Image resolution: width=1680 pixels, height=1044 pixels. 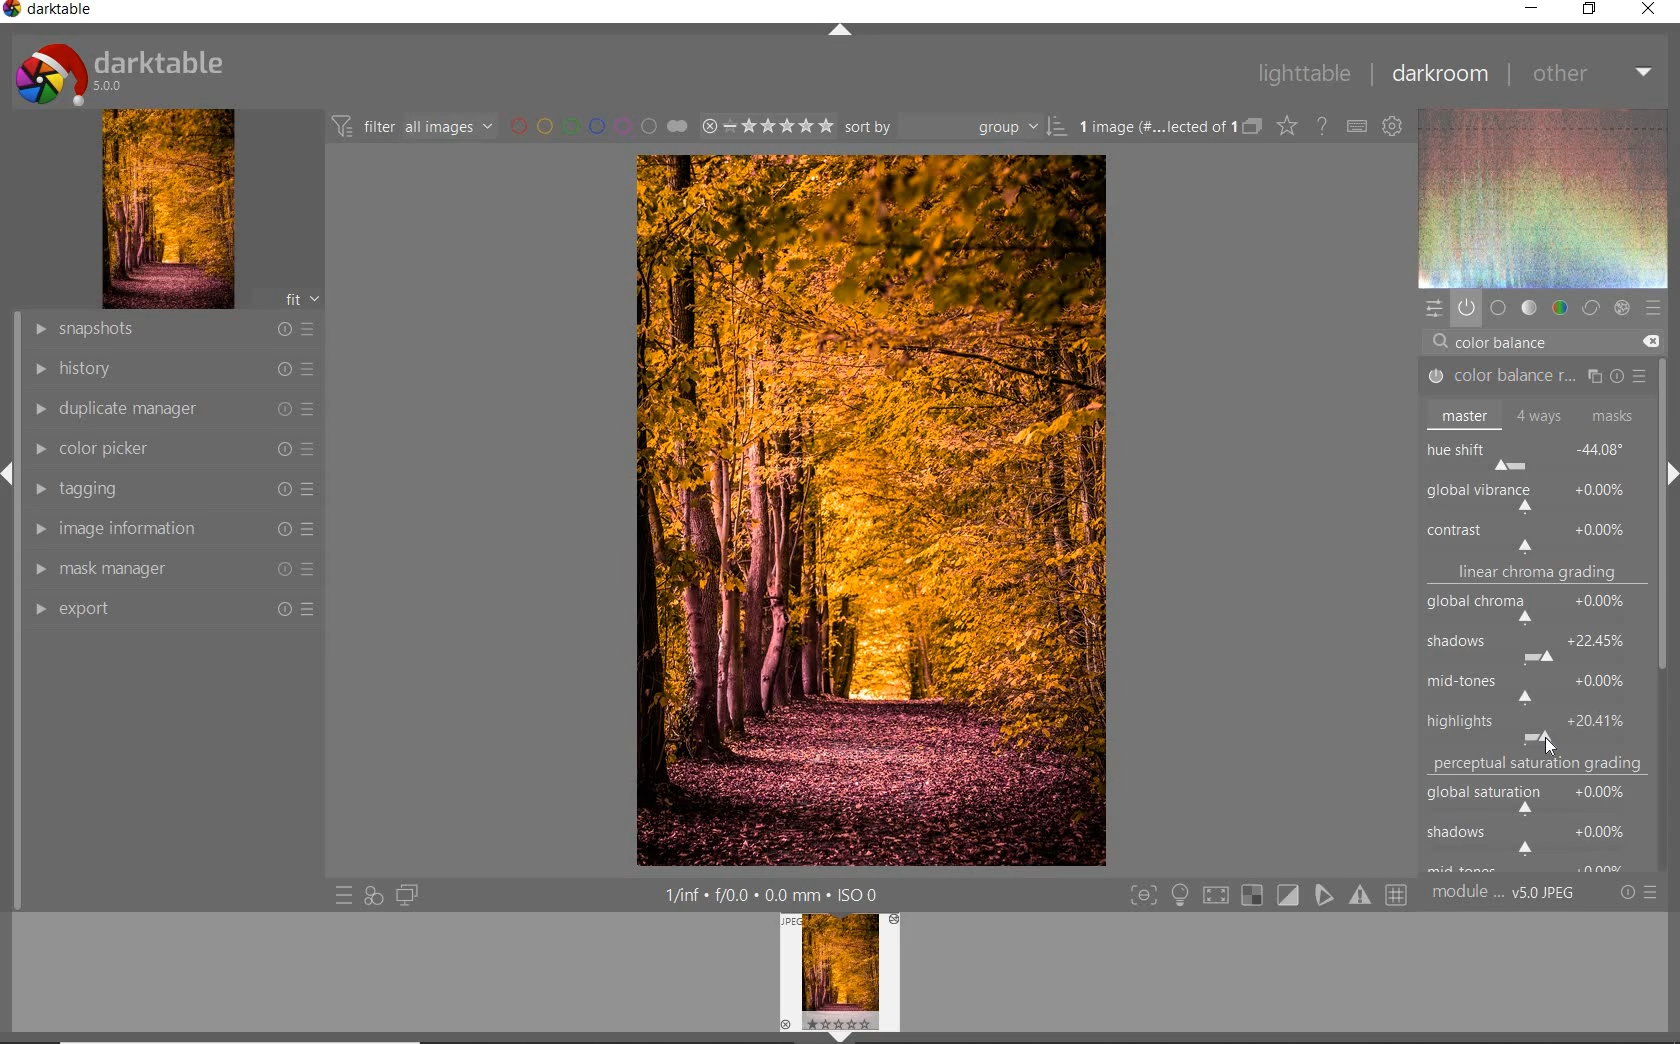 What do you see at coordinates (411, 128) in the screenshot?
I see `filter images` at bounding box center [411, 128].